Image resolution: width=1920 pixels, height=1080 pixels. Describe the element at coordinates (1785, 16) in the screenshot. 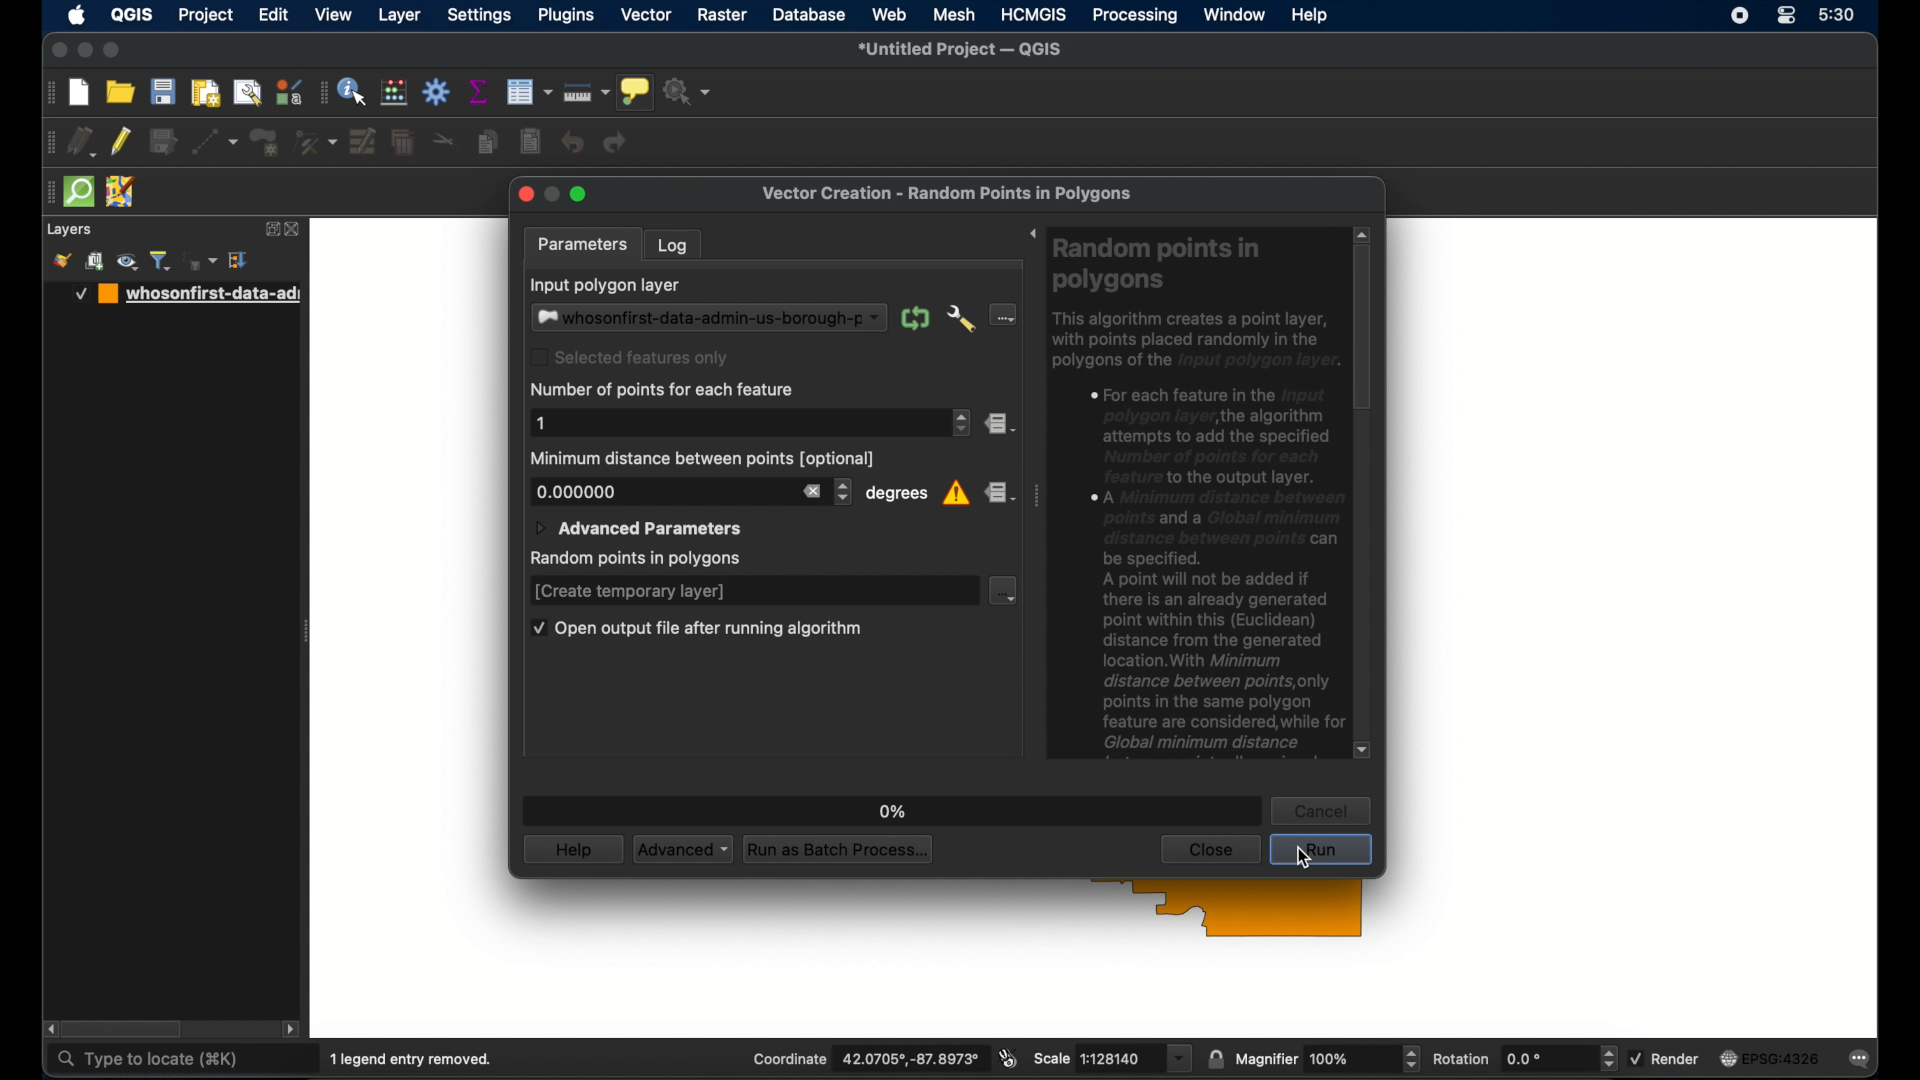

I see `control center` at that location.